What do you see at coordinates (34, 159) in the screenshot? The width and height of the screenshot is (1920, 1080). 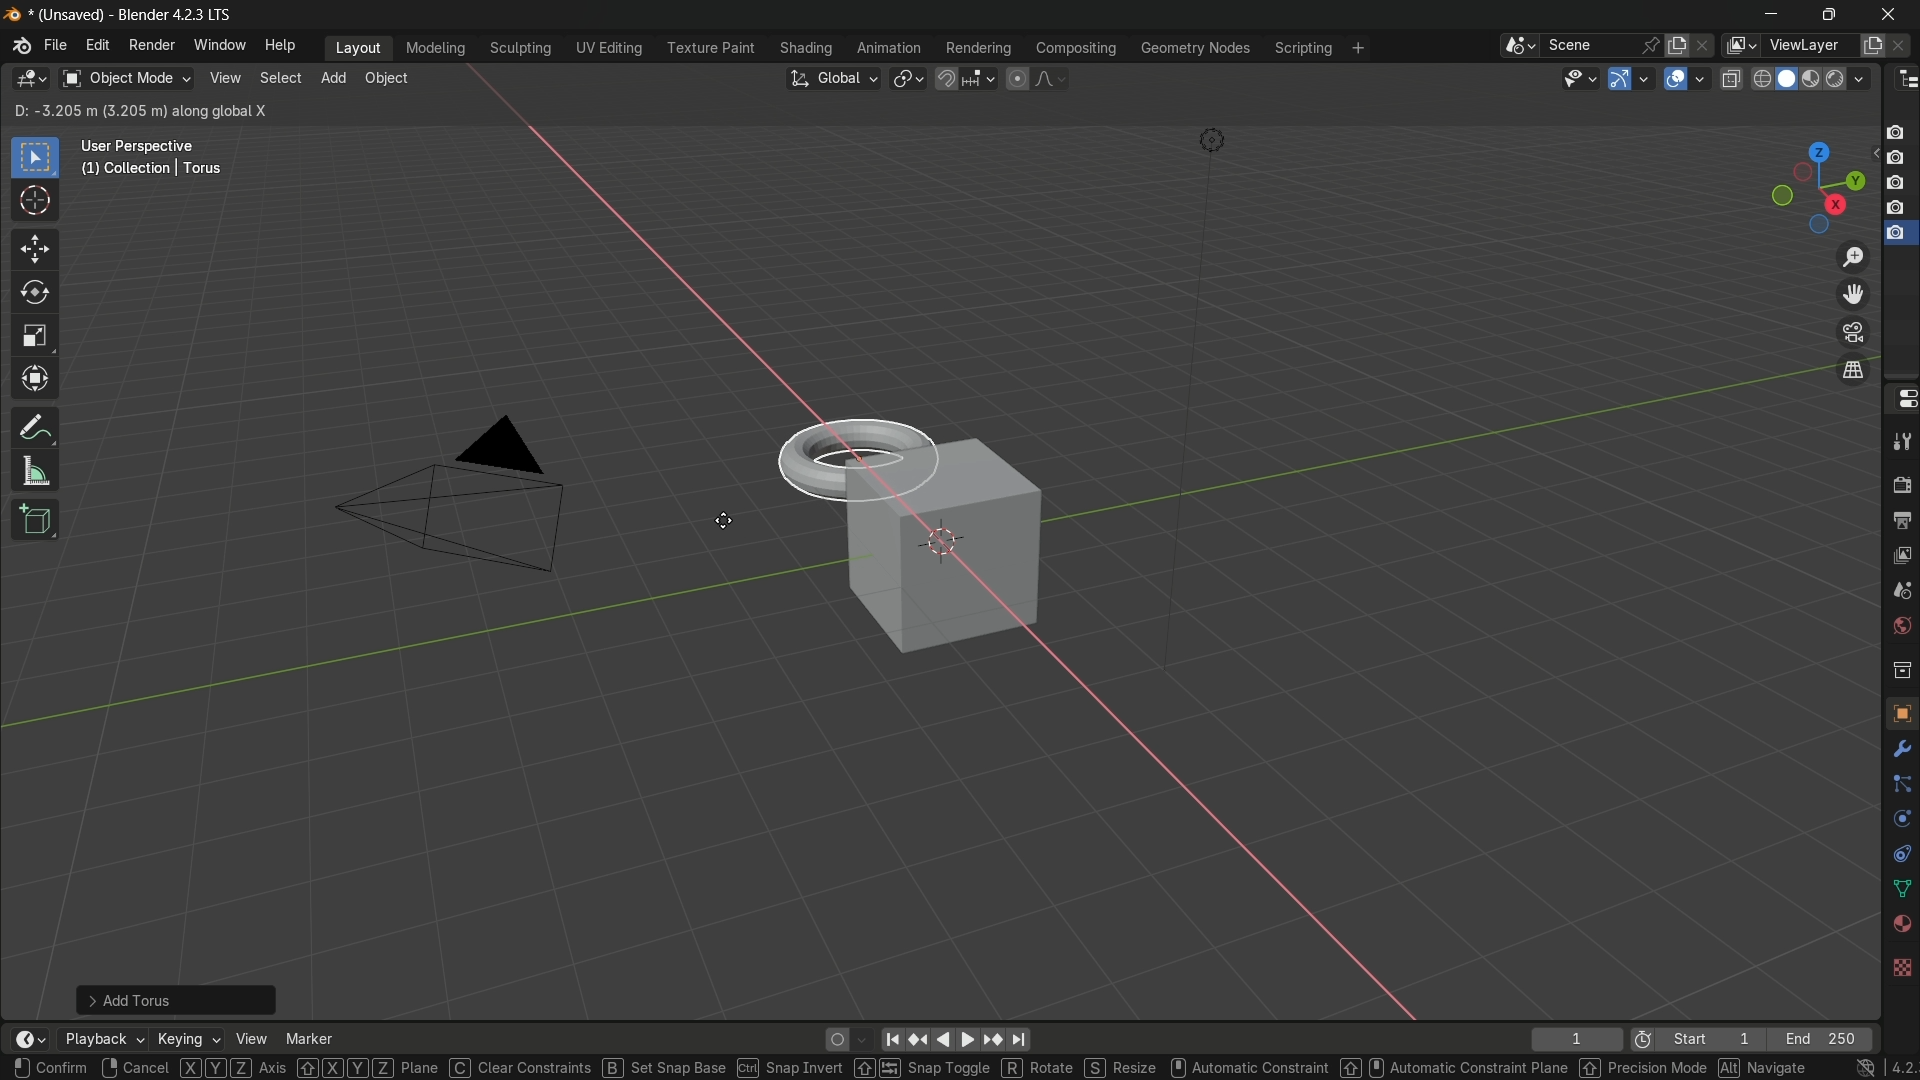 I see `select` at bounding box center [34, 159].